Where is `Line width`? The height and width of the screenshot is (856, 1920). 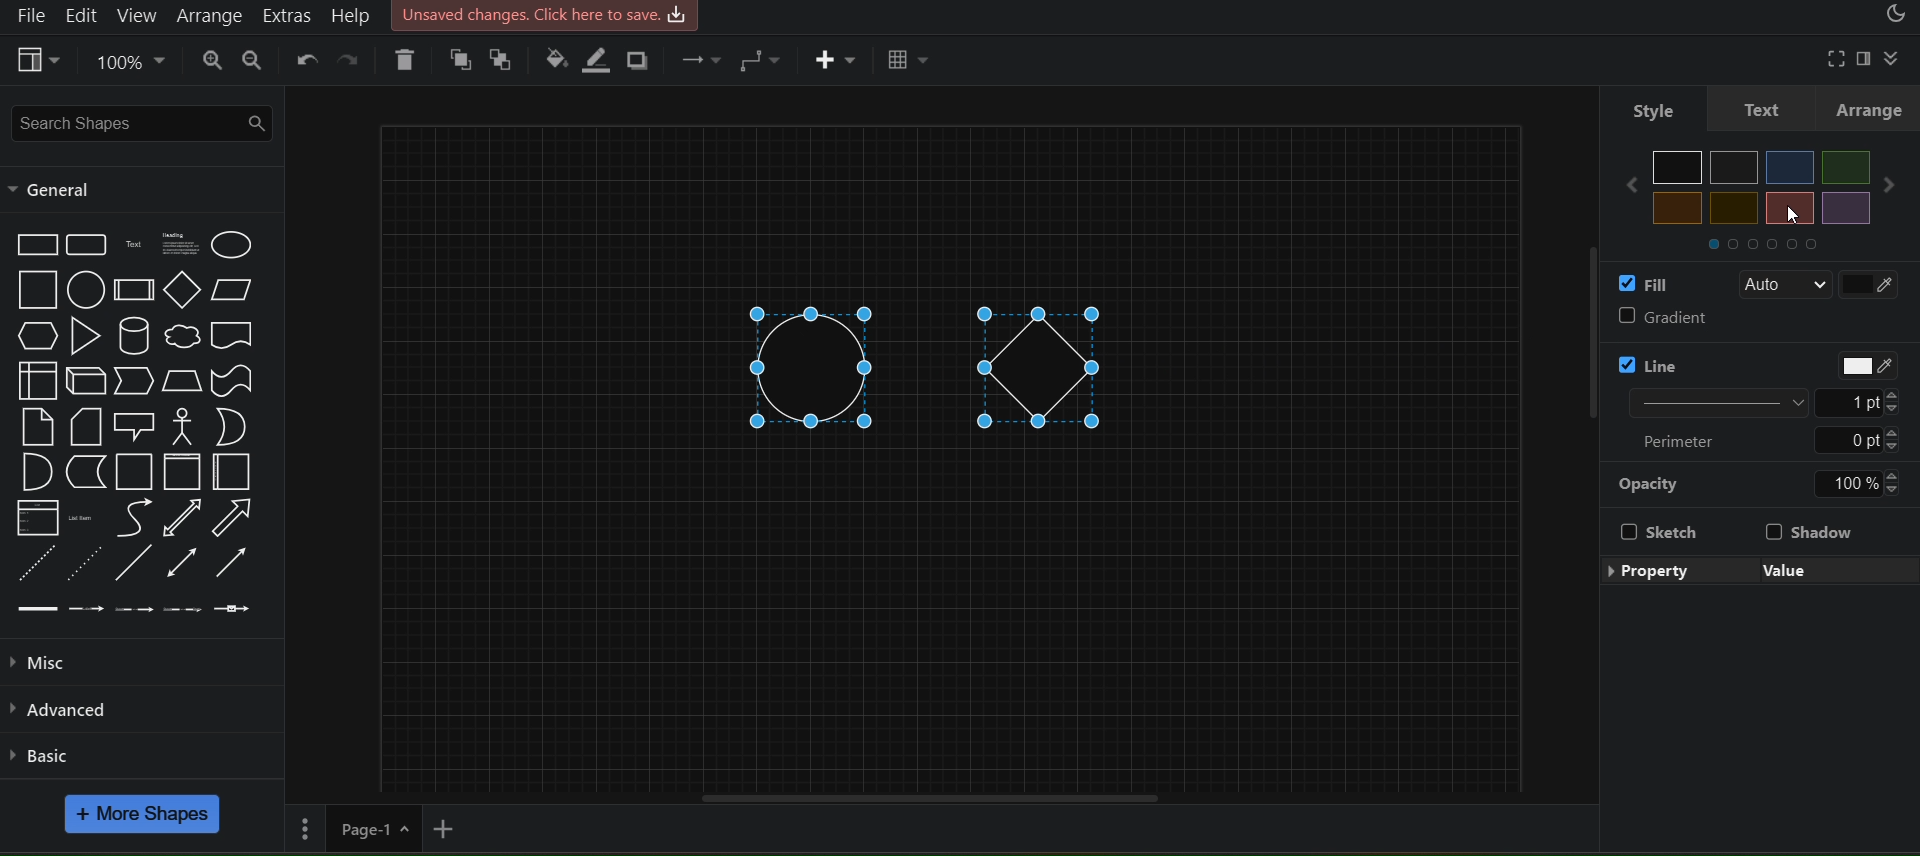
Line width is located at coordinates (1753, 403).